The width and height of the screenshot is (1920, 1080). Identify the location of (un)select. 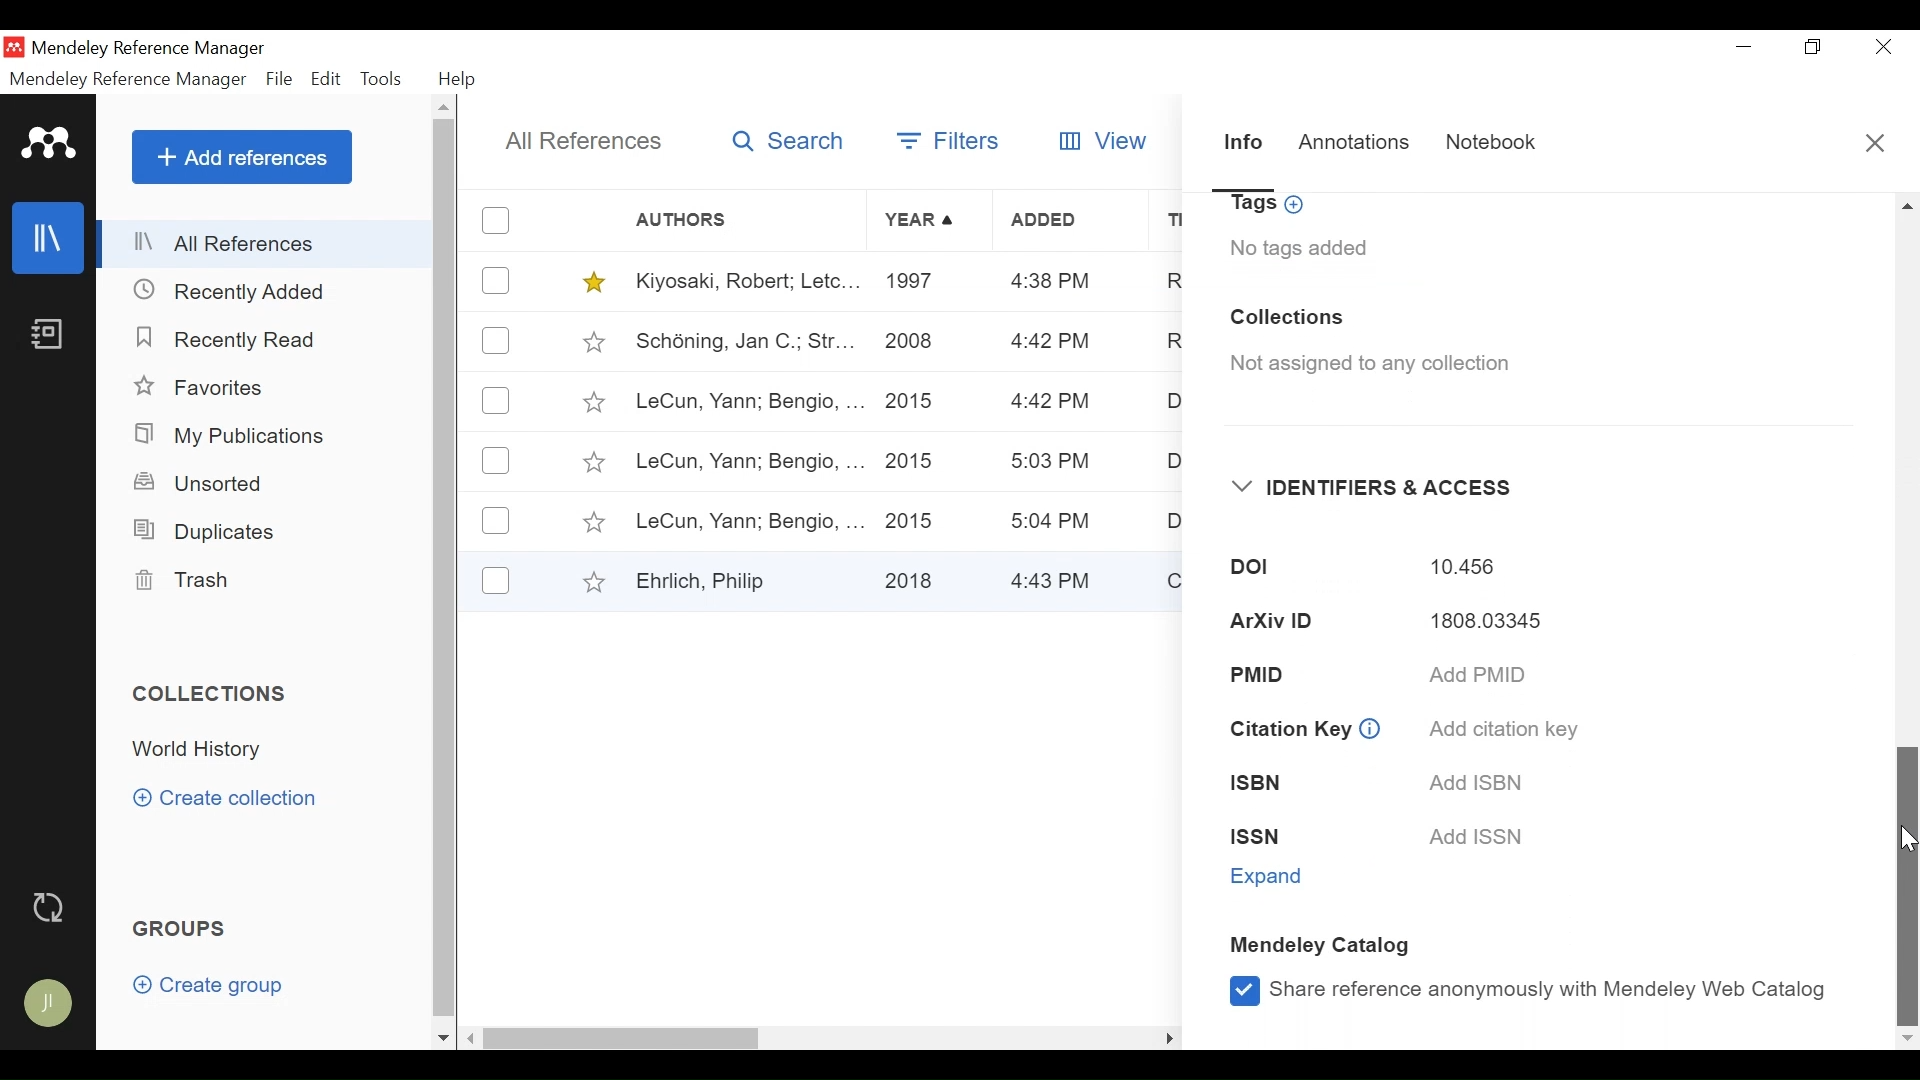
(496, 521).